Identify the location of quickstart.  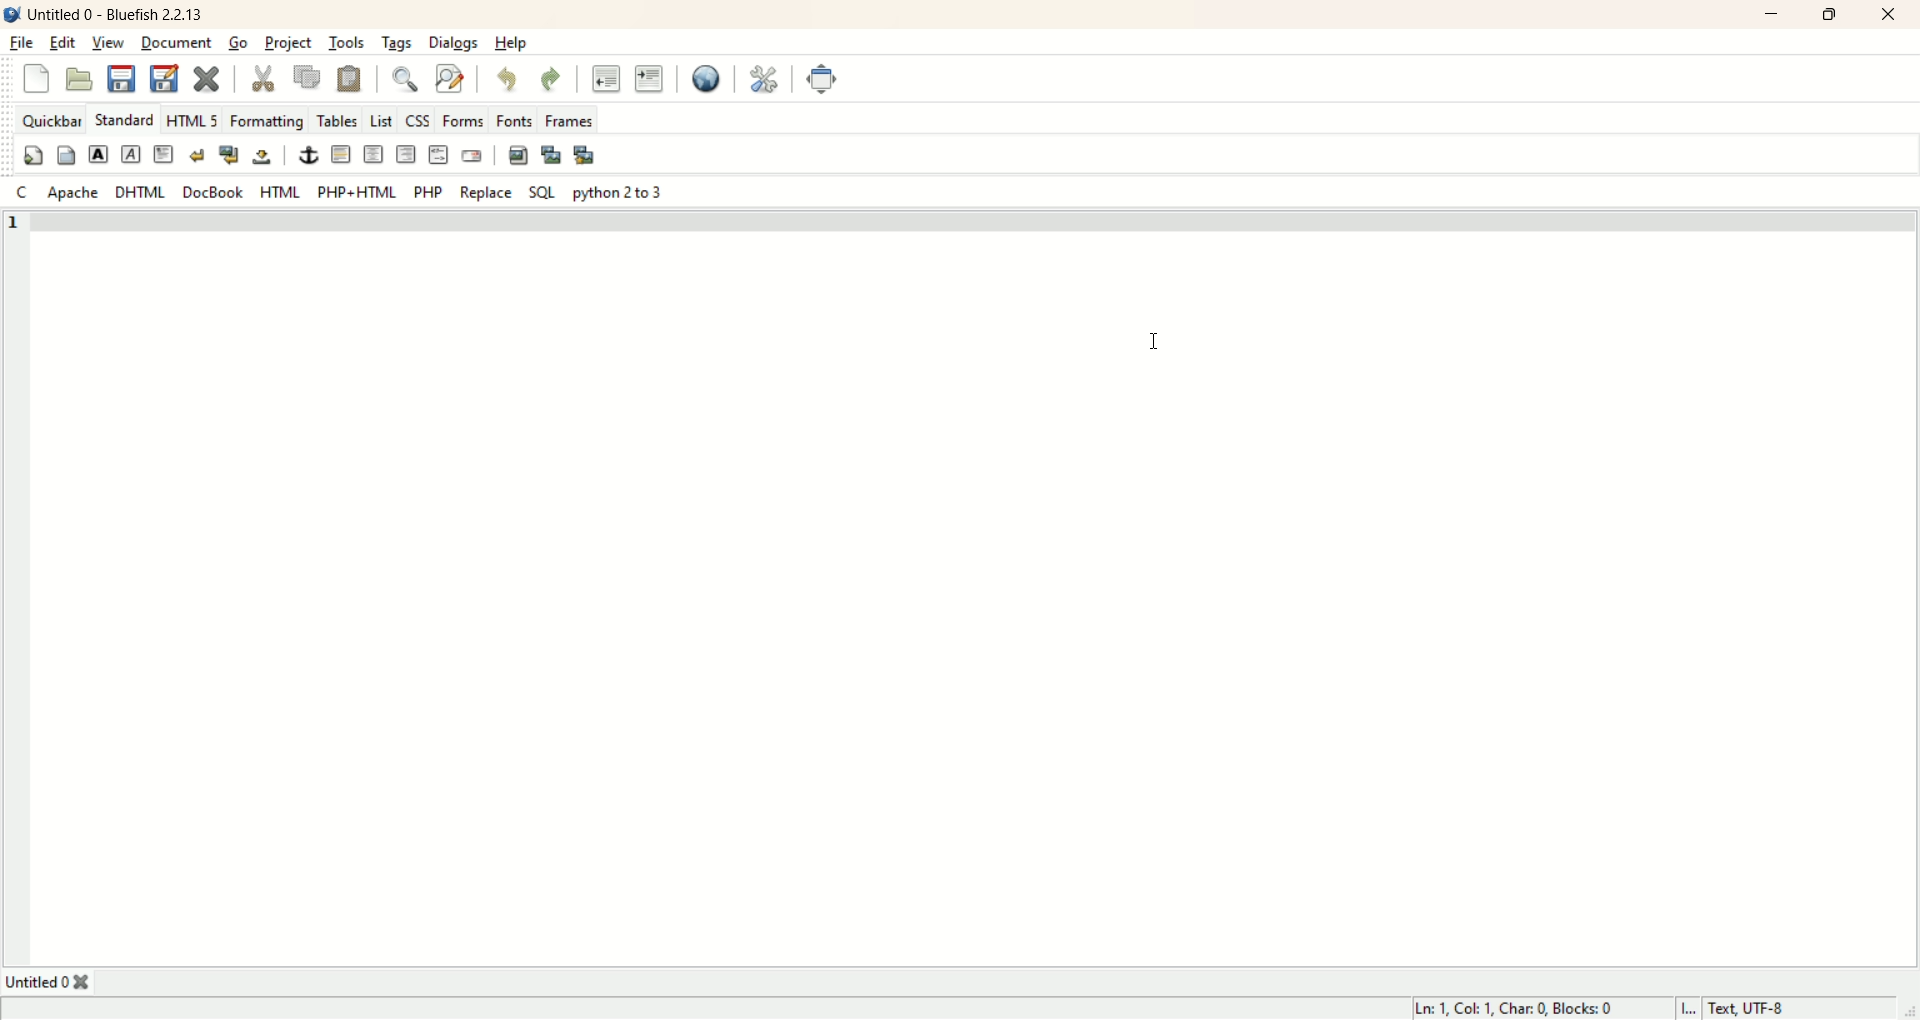
(31, 157).